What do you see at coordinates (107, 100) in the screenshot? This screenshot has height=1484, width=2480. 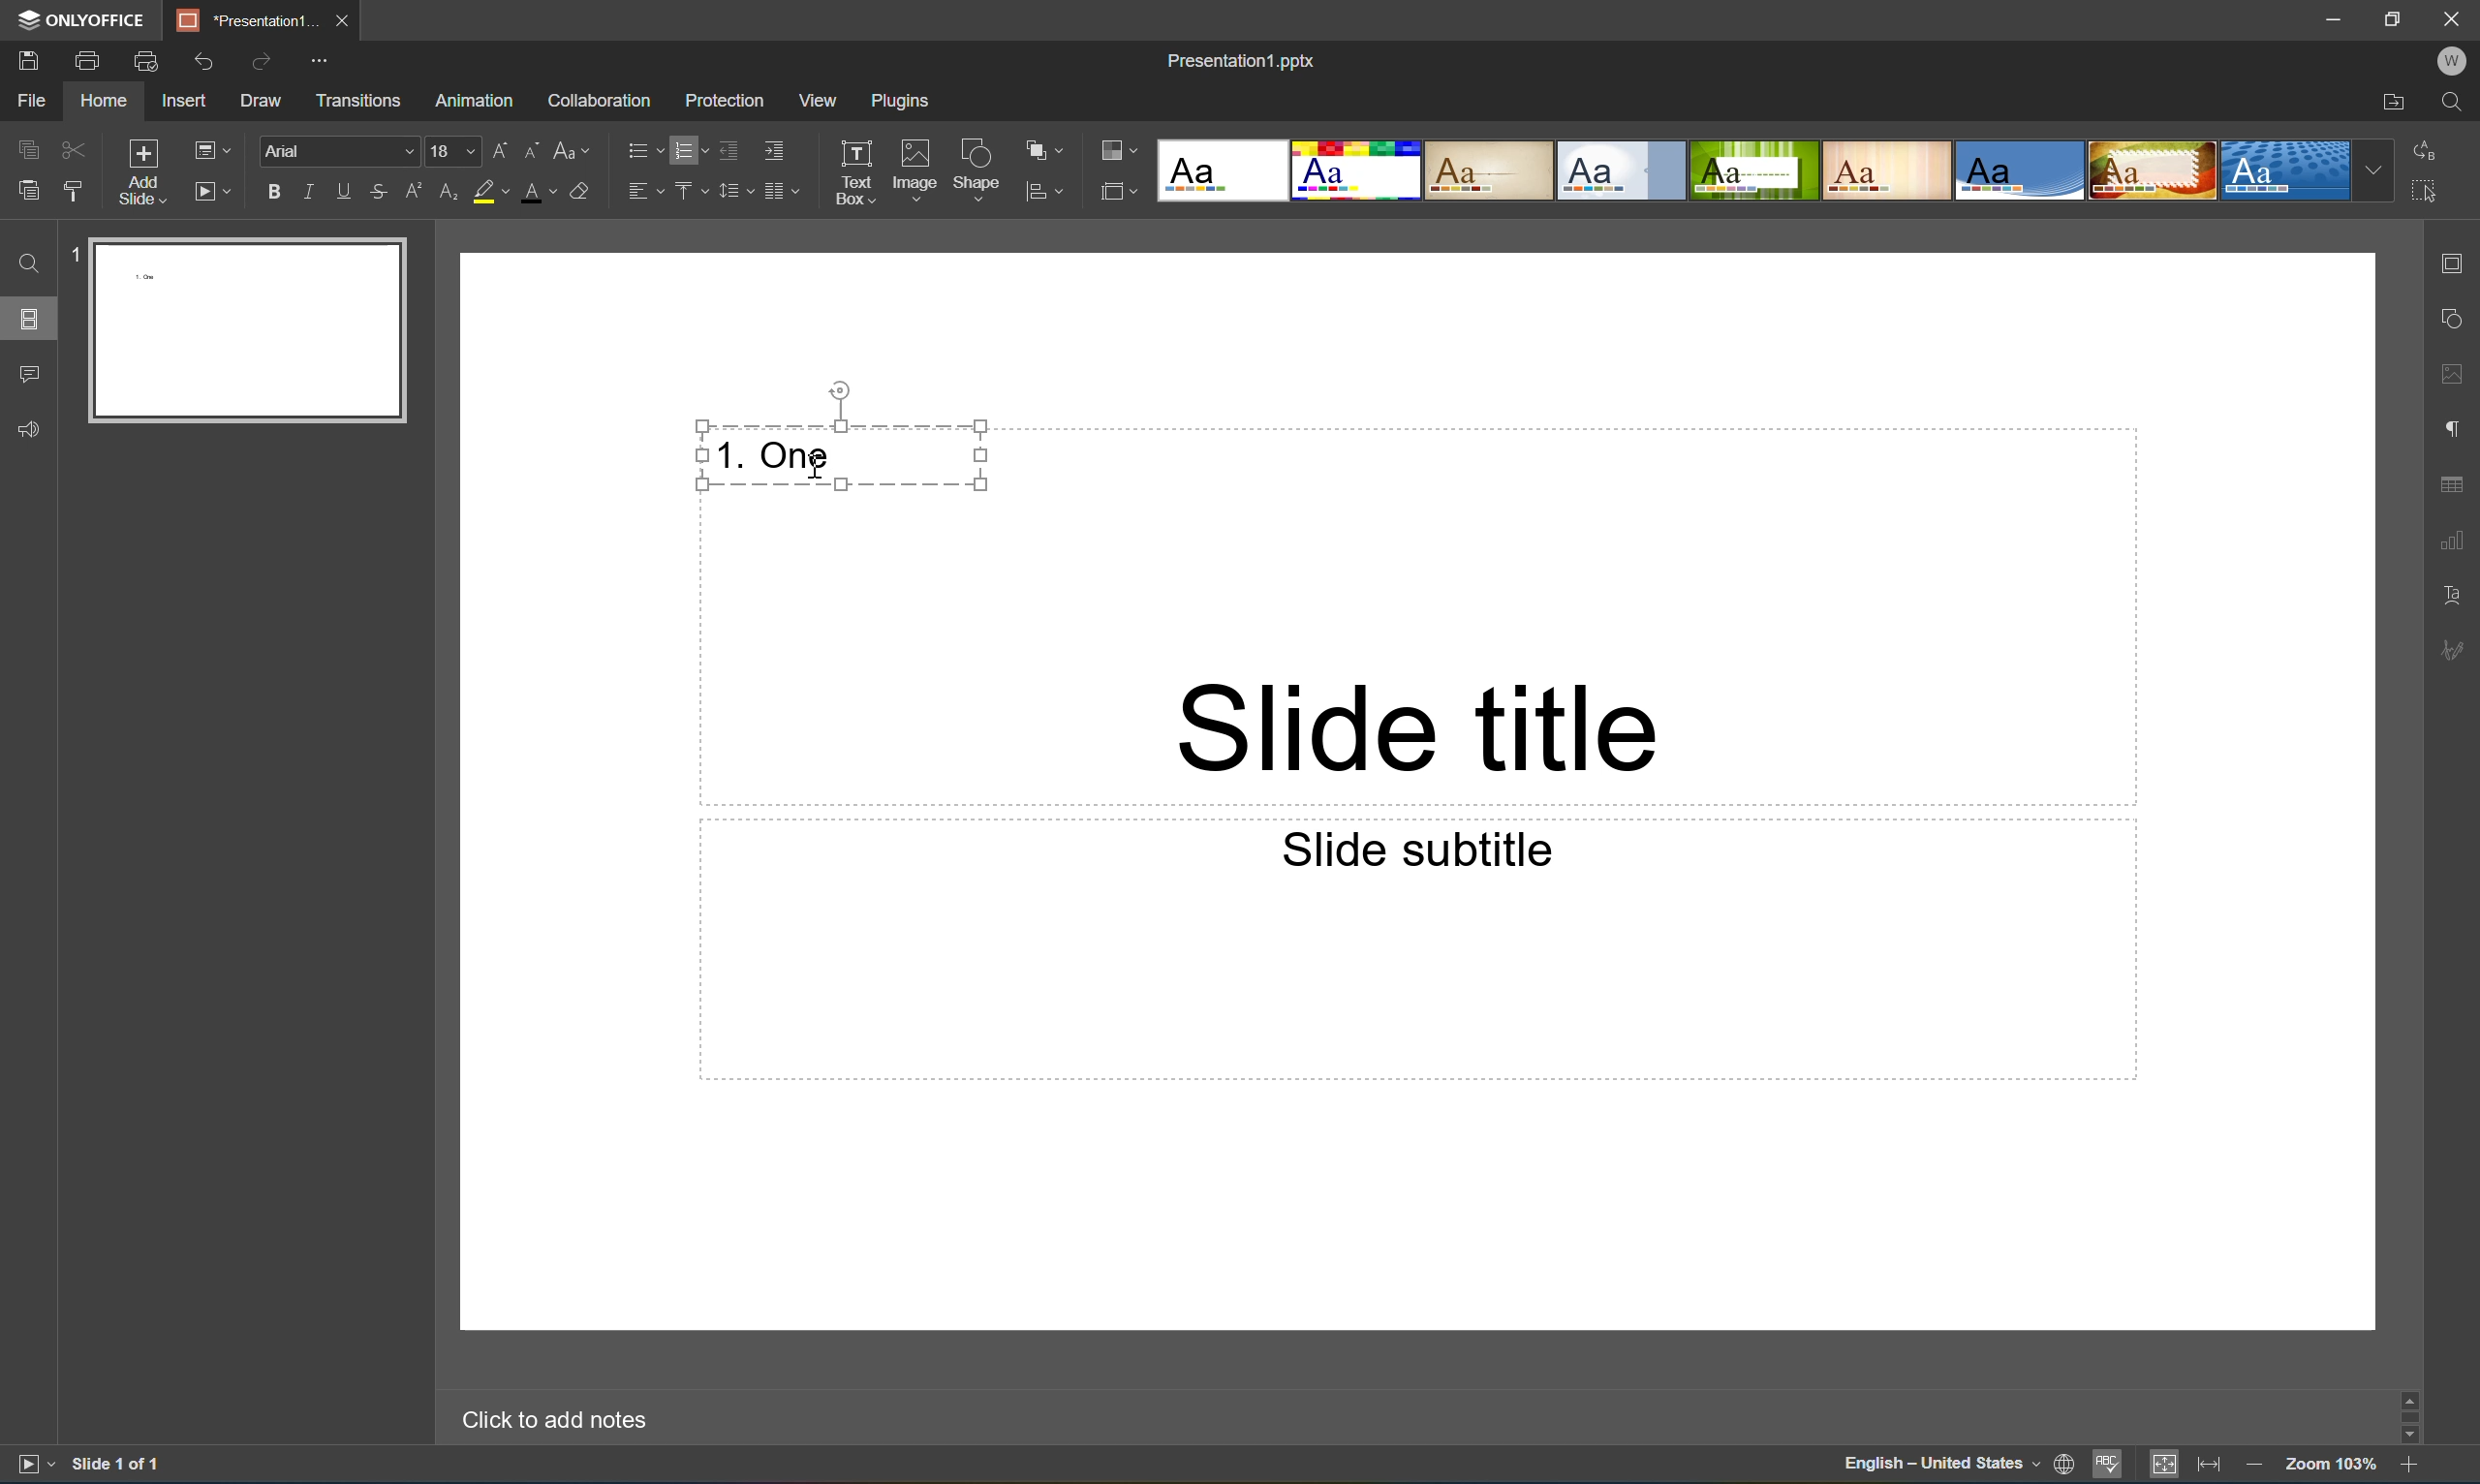 I see `Home` at bounding box center [107, 100].